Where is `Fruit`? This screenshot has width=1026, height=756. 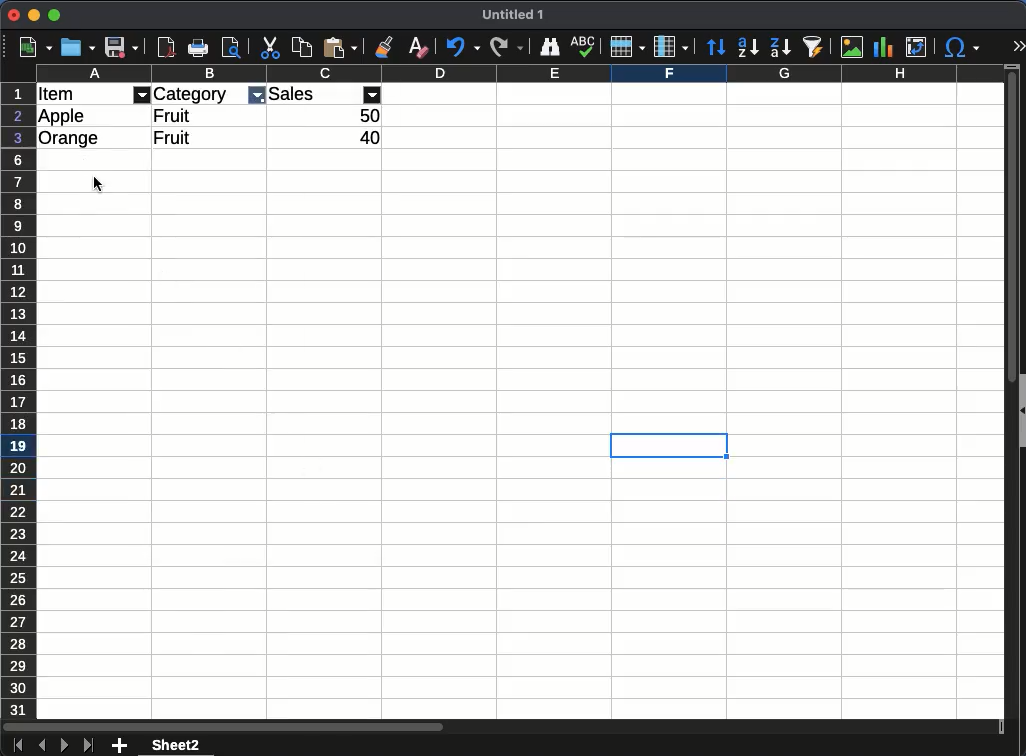 Fruit is located at coordinates (174, 115).